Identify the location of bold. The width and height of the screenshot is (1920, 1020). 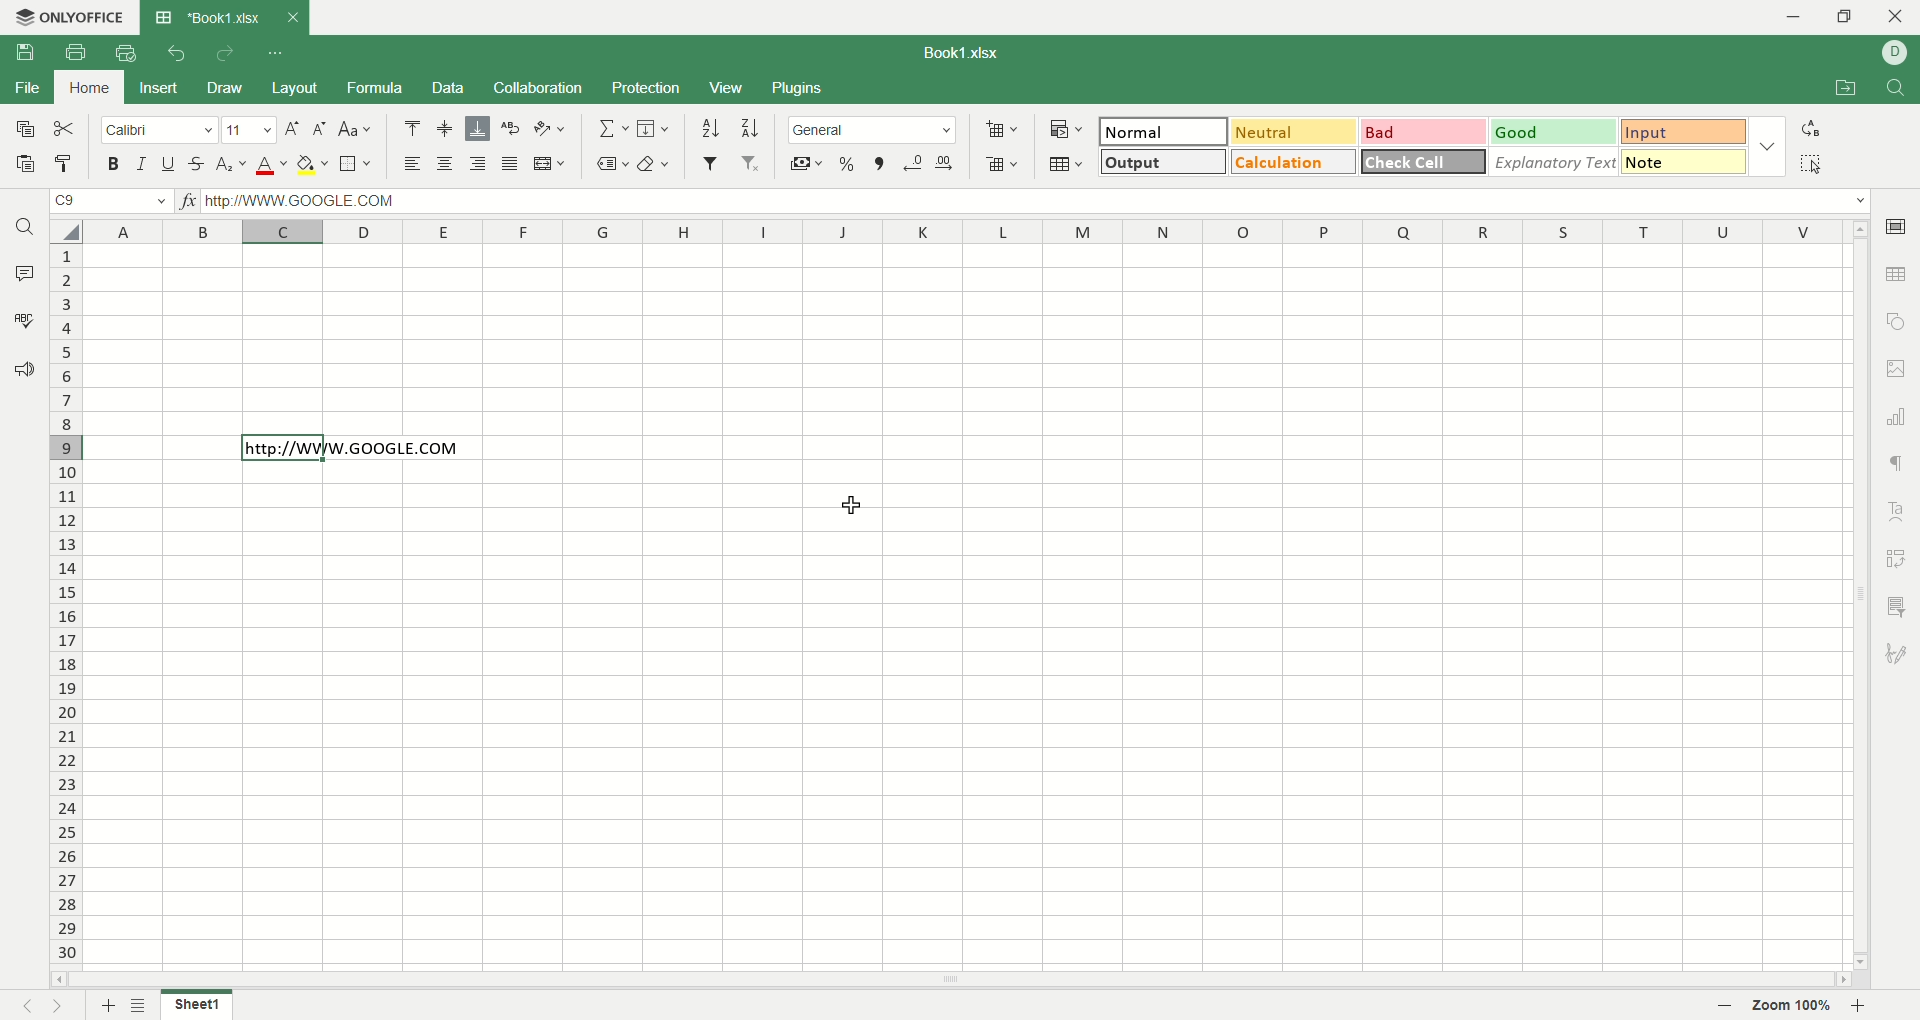
(118, 164).